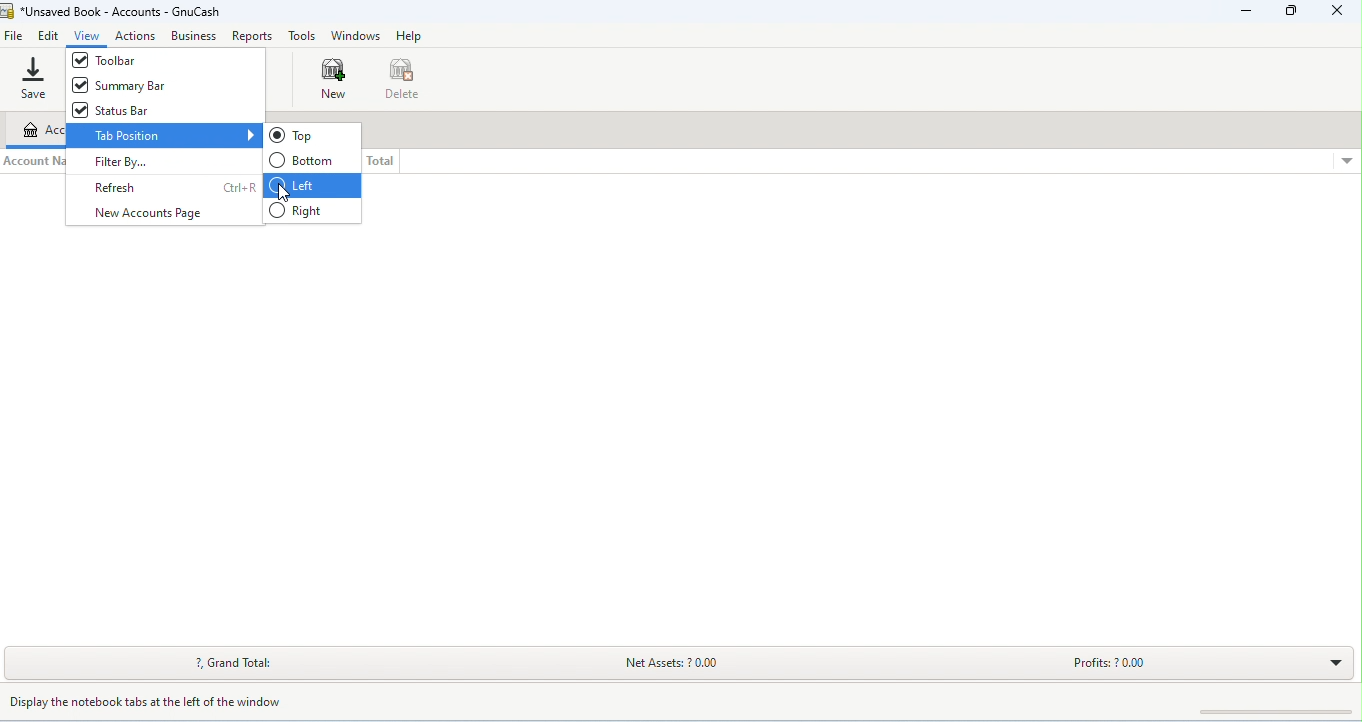  What do you see at coordinates (1345, 161) in the screenshot?
I see `drop down` at bounding box center [1345, 161].